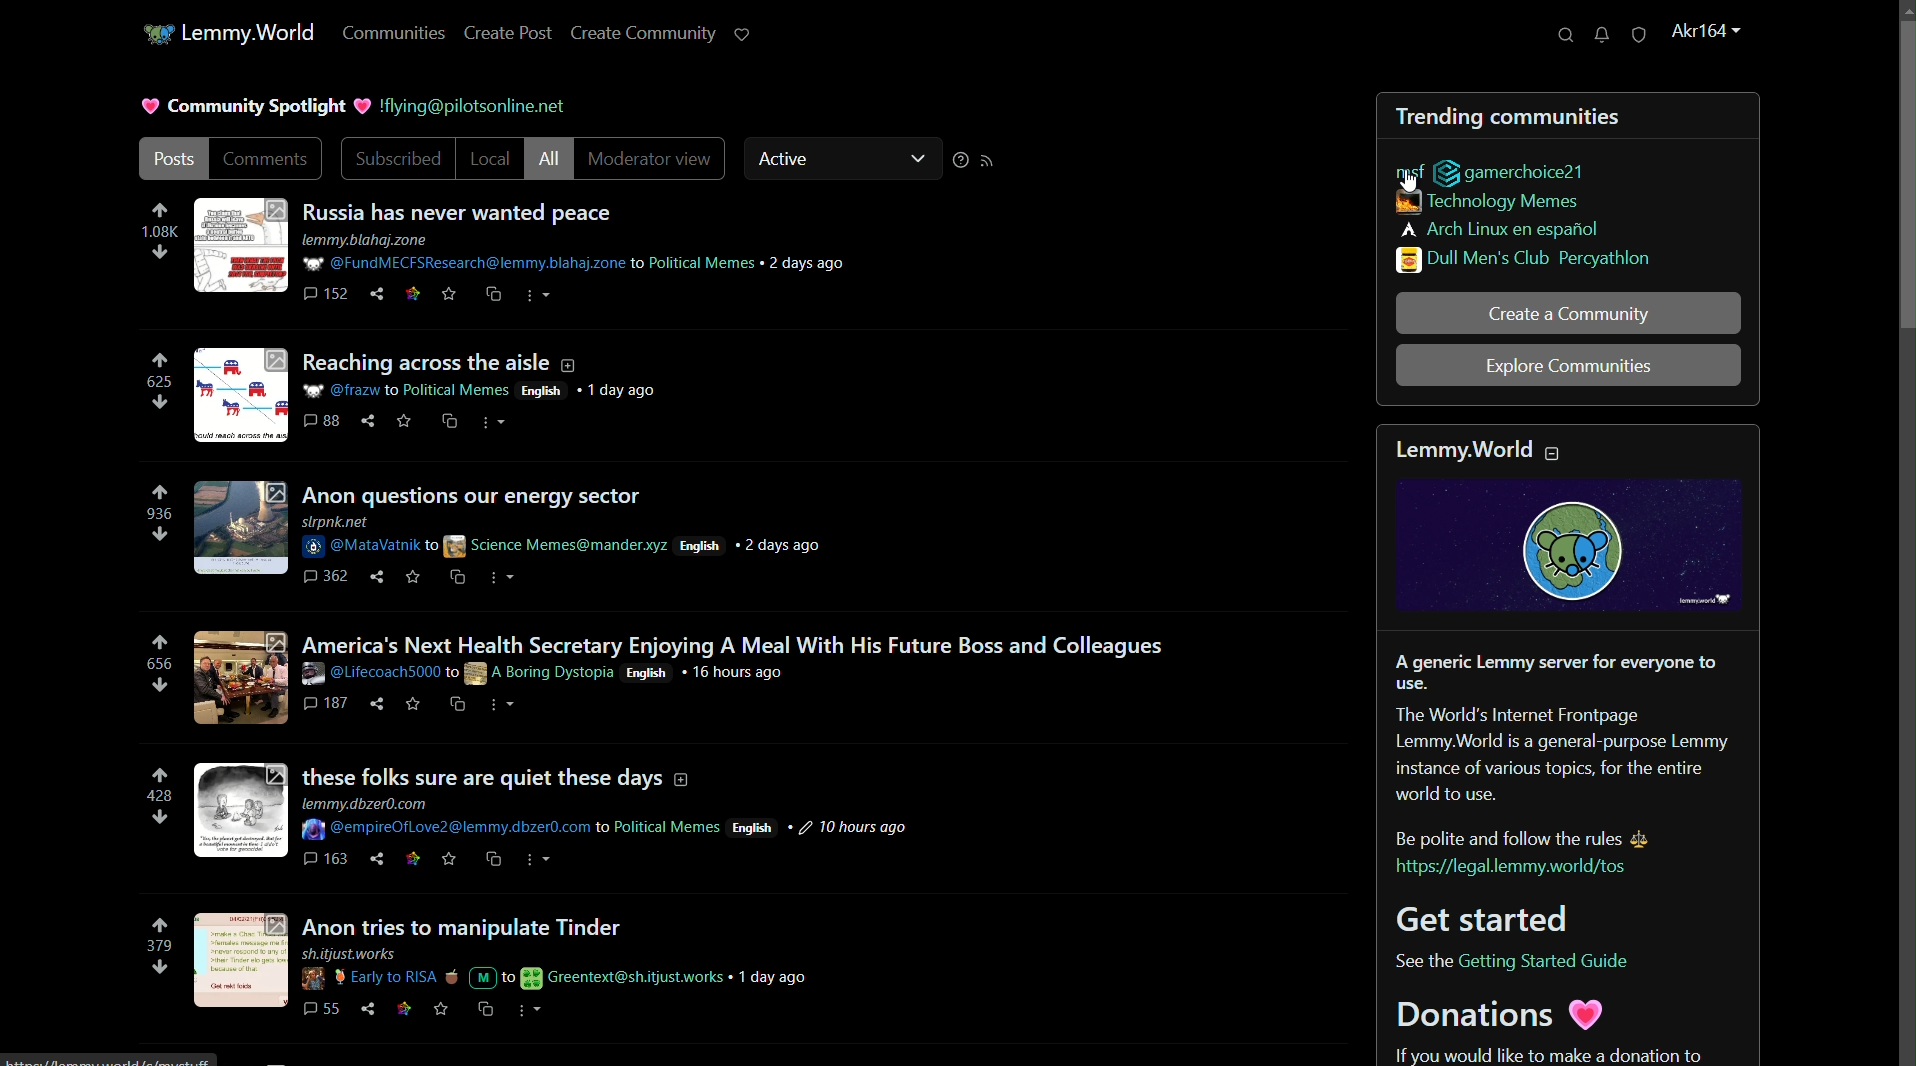  I want to click on number of votes, so click(158, 381).